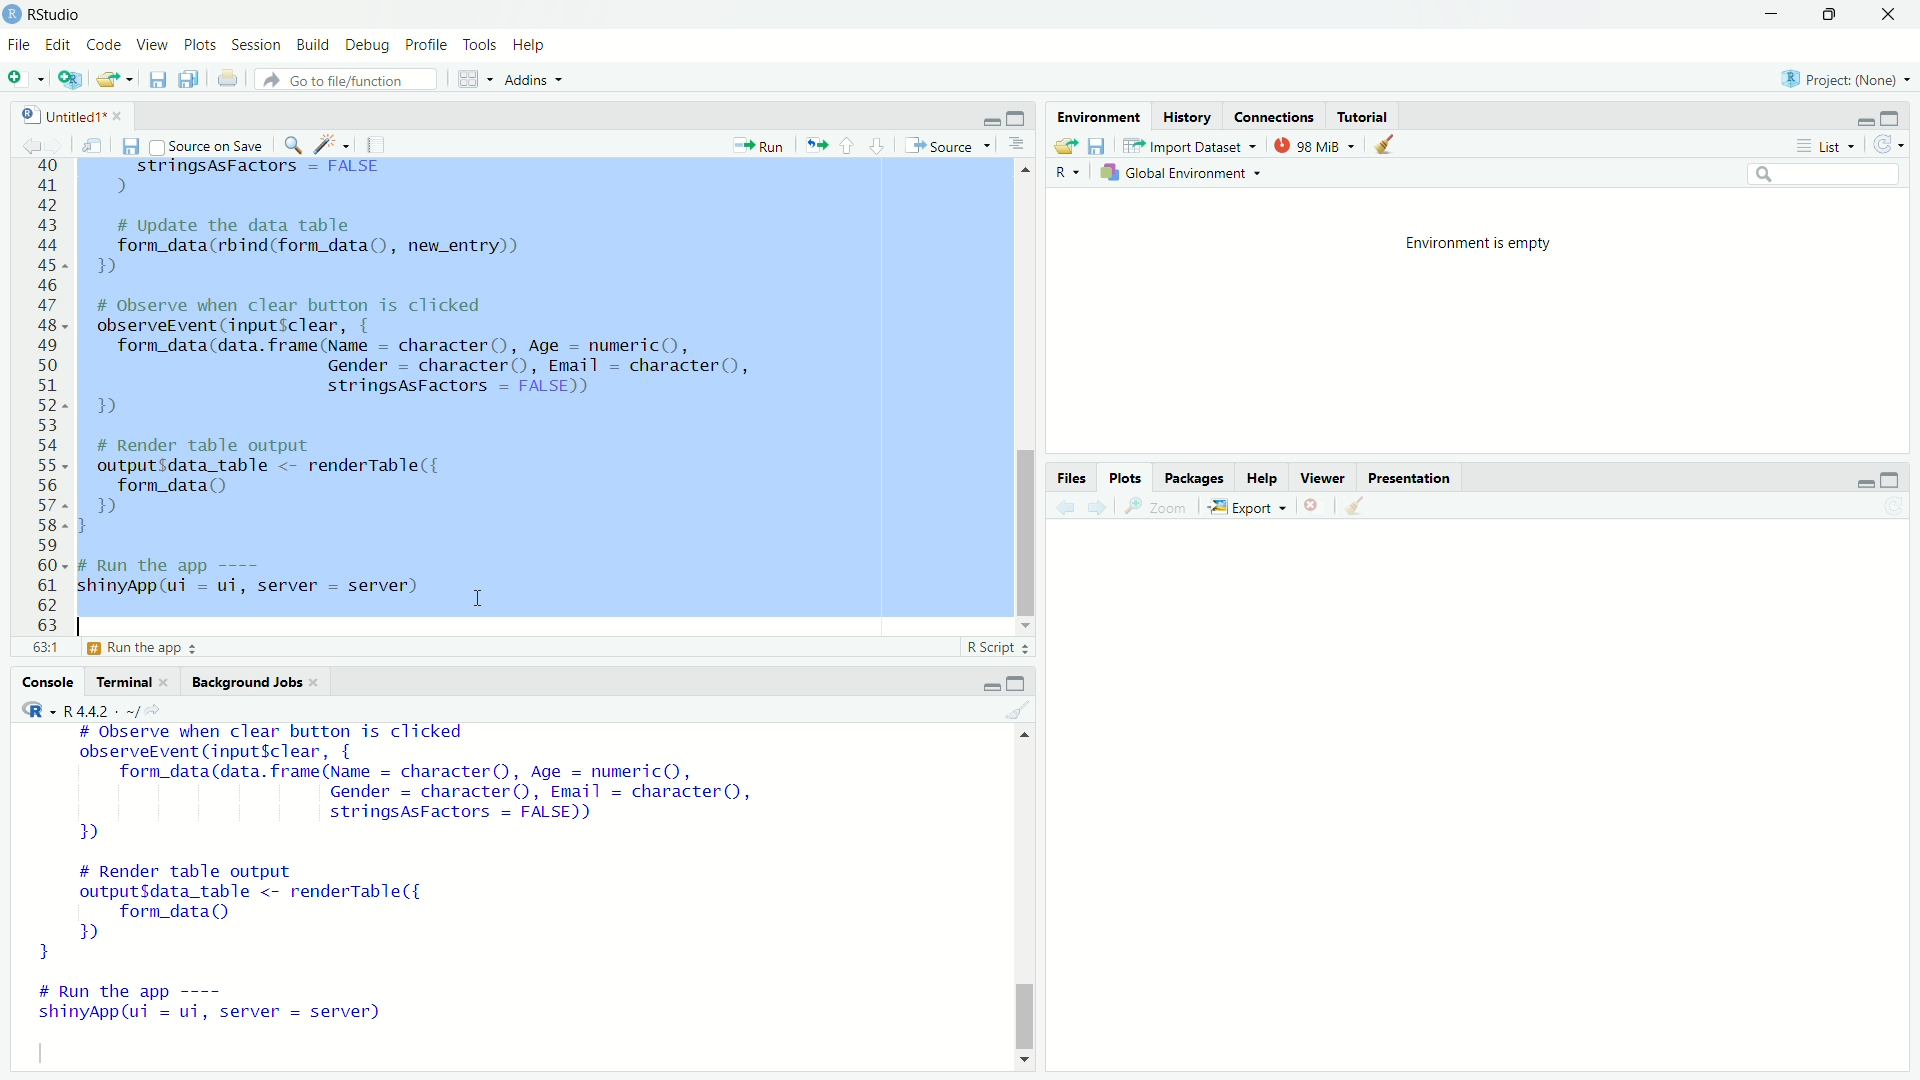 The width and height of the screenshot is (1920, 1080). Describe the element at coordinates (245, 680) in the screenshot. I see `background jobs` at that location.